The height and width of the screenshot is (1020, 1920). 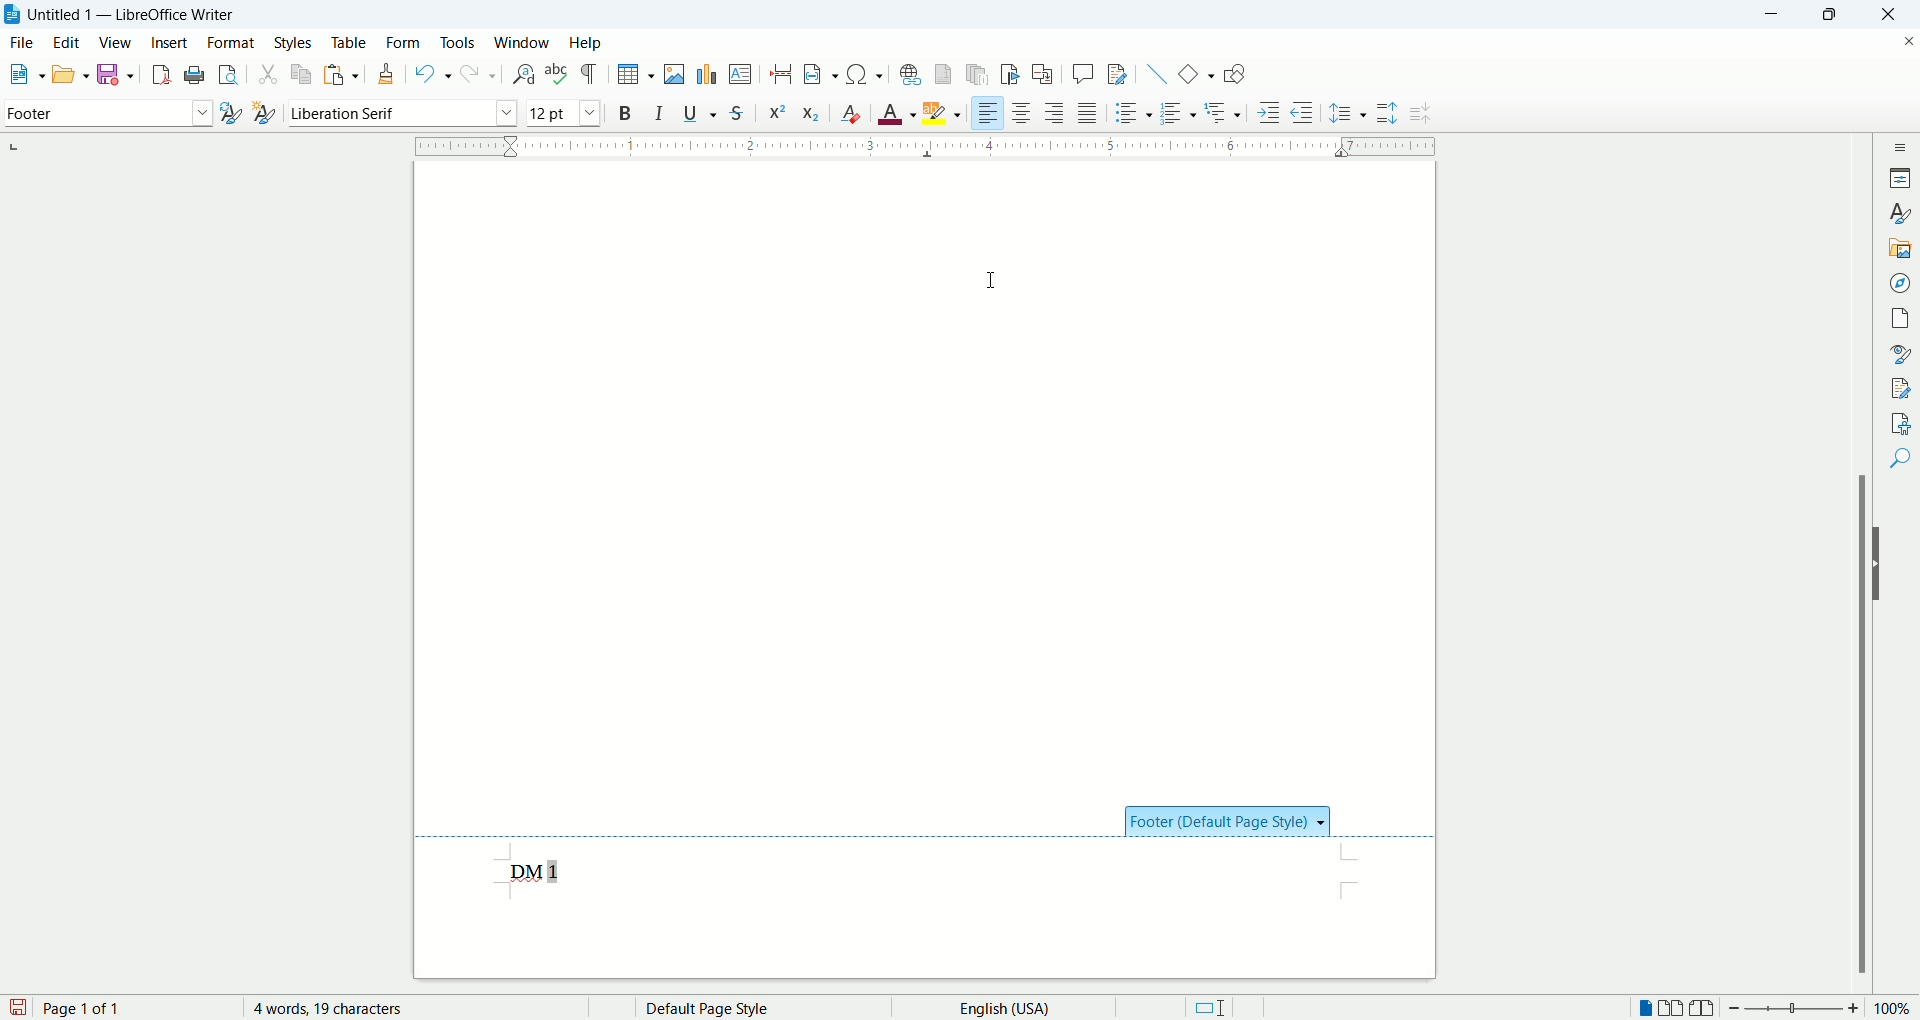 What do you see at coordinates (1675, 1009) in the screenshot?
I see `double page view` at bounding box center [1675, 1009].